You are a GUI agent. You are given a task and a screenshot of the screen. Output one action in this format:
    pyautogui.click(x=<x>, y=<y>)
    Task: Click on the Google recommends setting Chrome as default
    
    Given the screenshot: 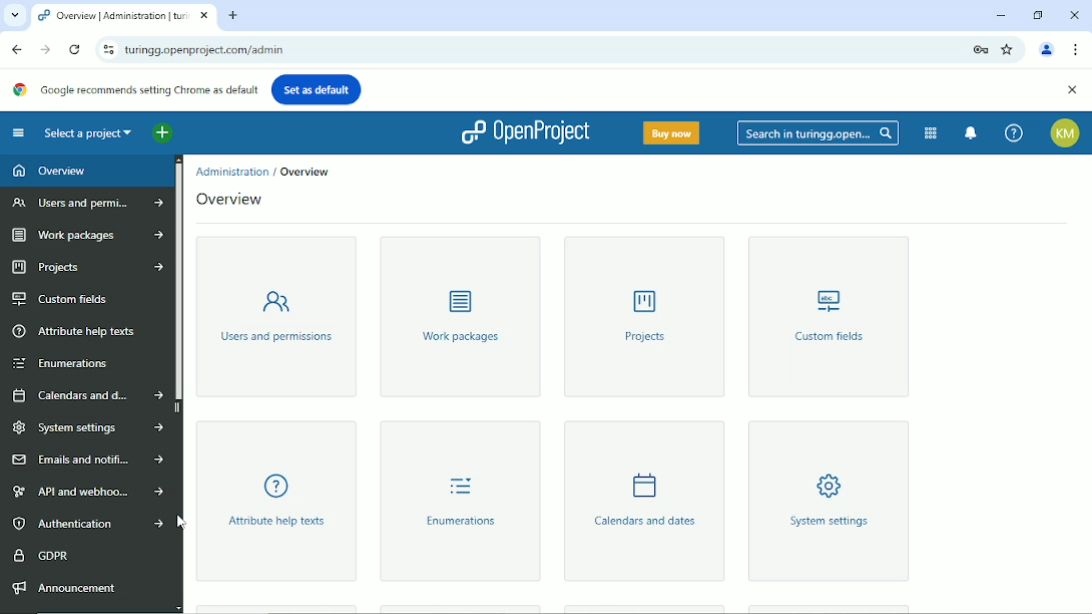 What is the action you would take?
    pyautogui.click(x=135, y=89)
    